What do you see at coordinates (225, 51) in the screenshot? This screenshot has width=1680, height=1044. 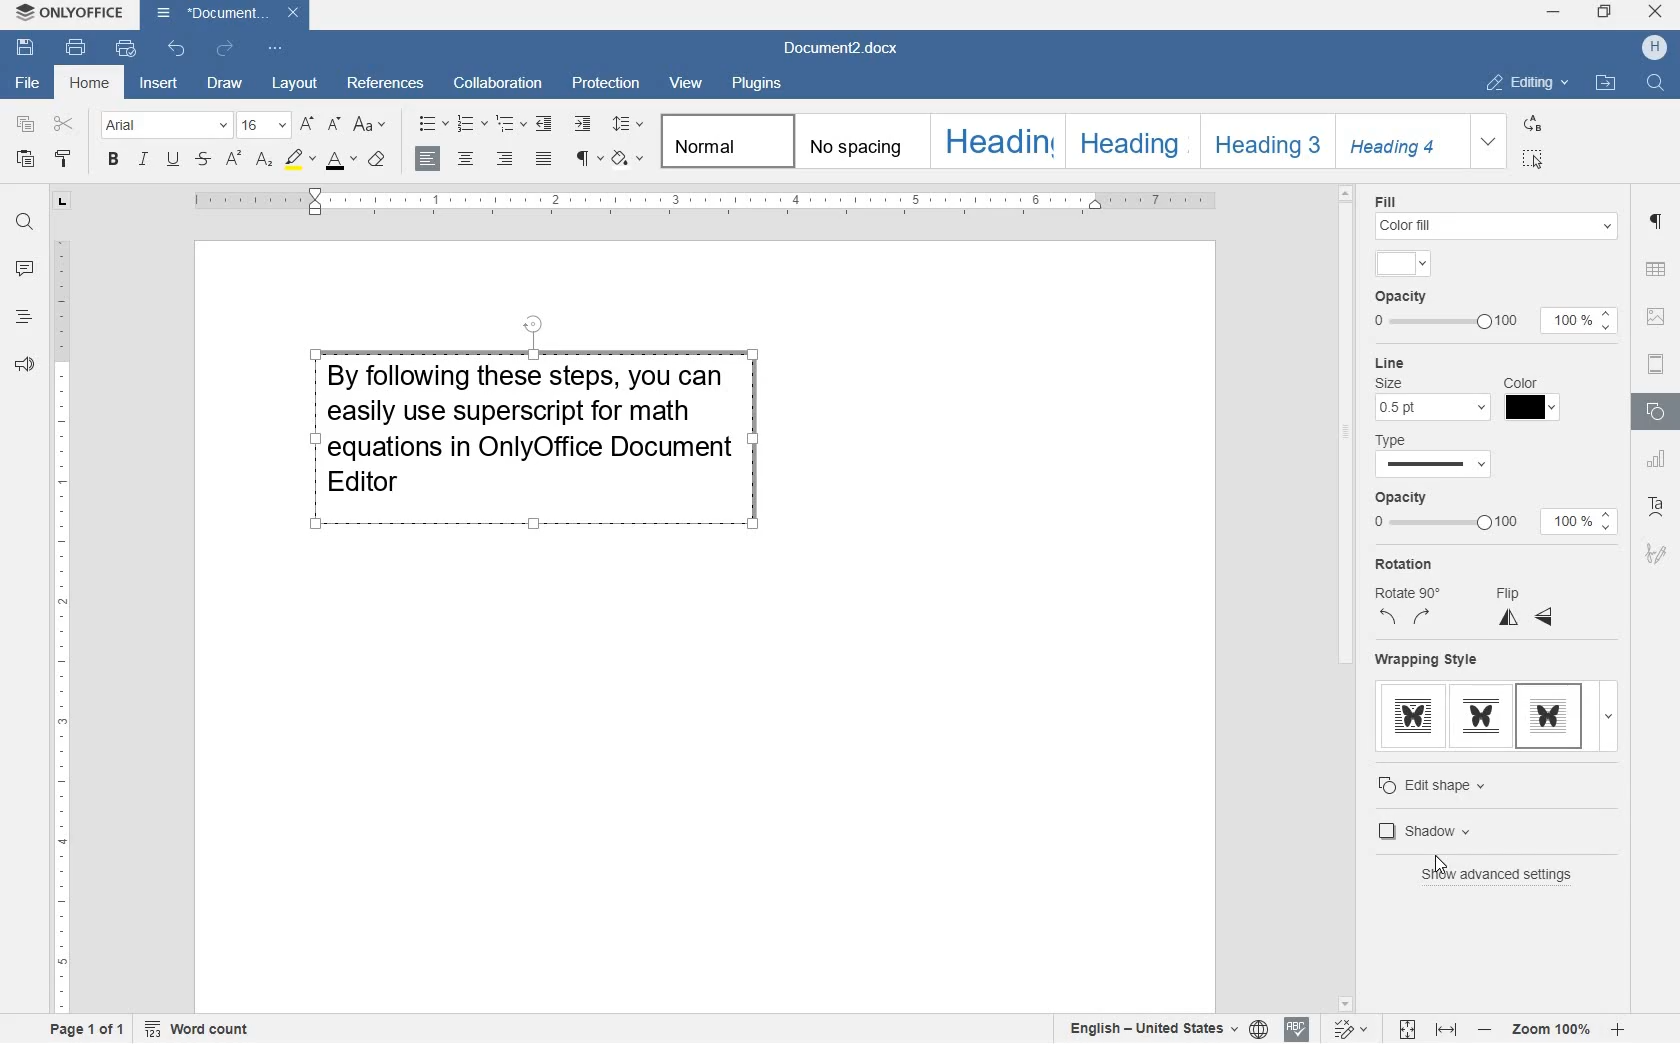 I see `redo` at bounding box center [225, 51].